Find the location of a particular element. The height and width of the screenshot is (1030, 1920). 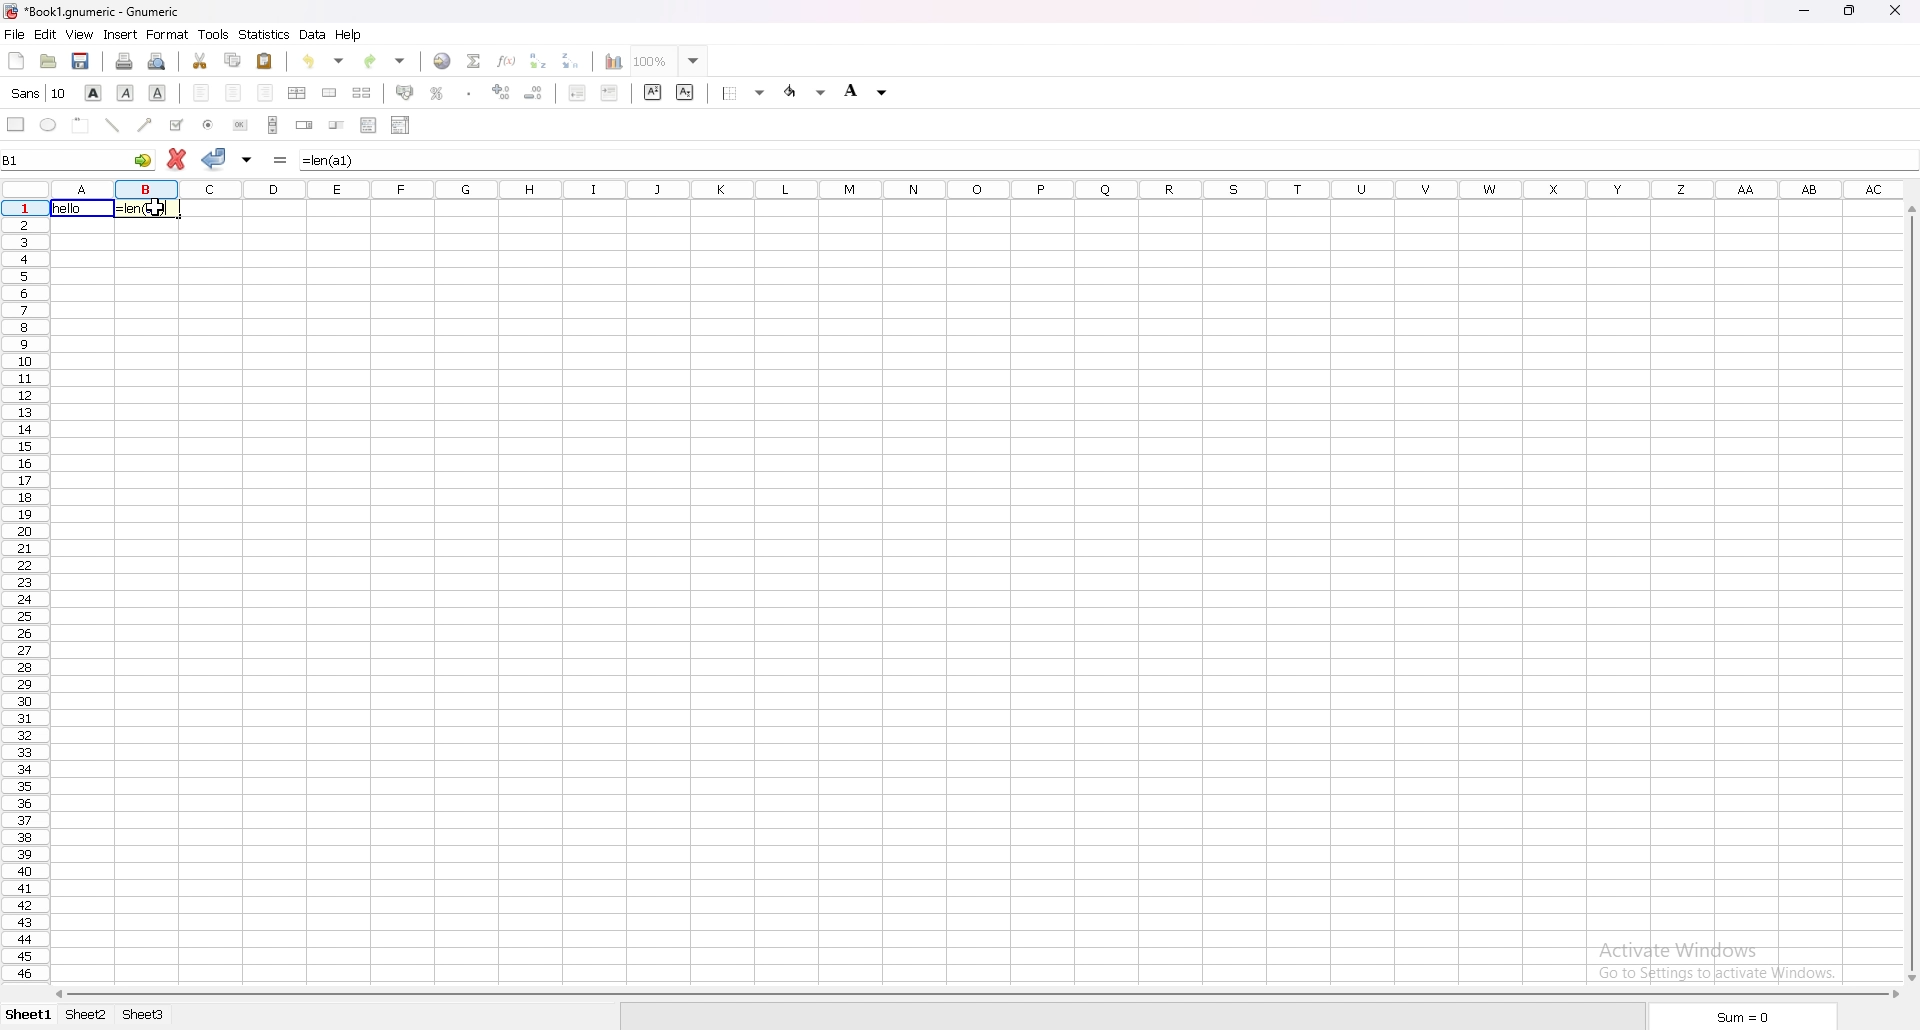

column is located at coordinates (973, 188).